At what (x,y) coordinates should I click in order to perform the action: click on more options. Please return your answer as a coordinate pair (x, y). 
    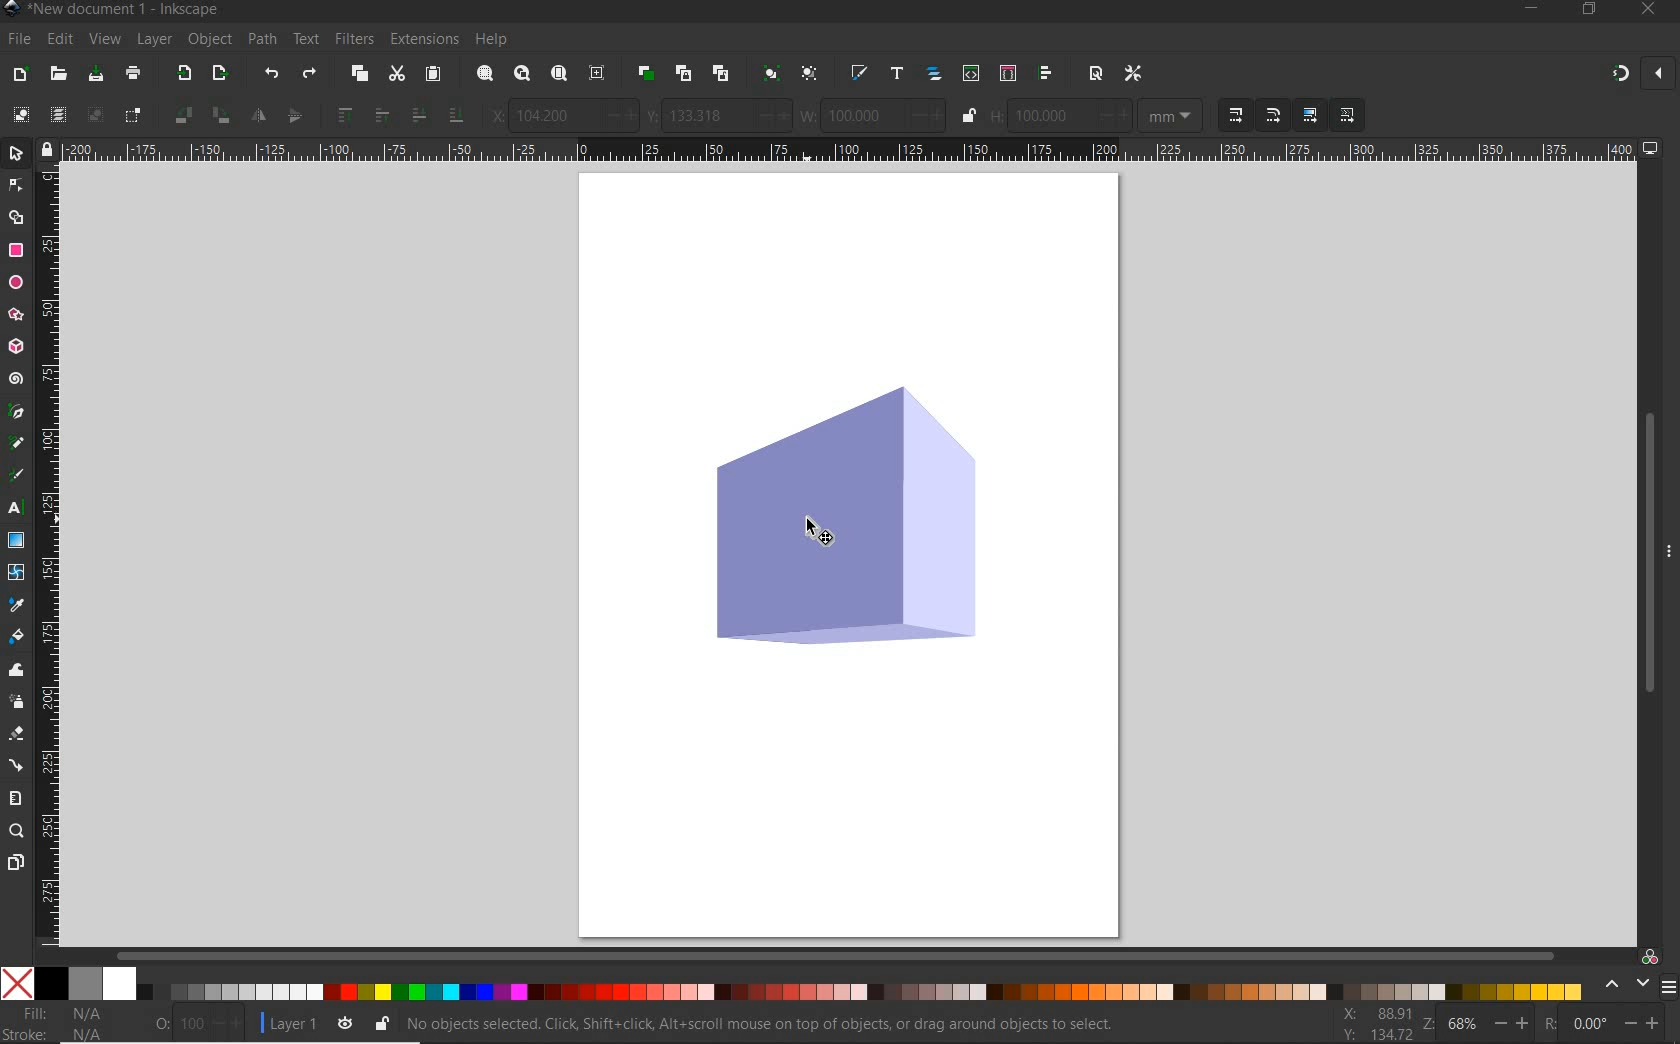
    Looking at the image, I should click on (1668, 553).